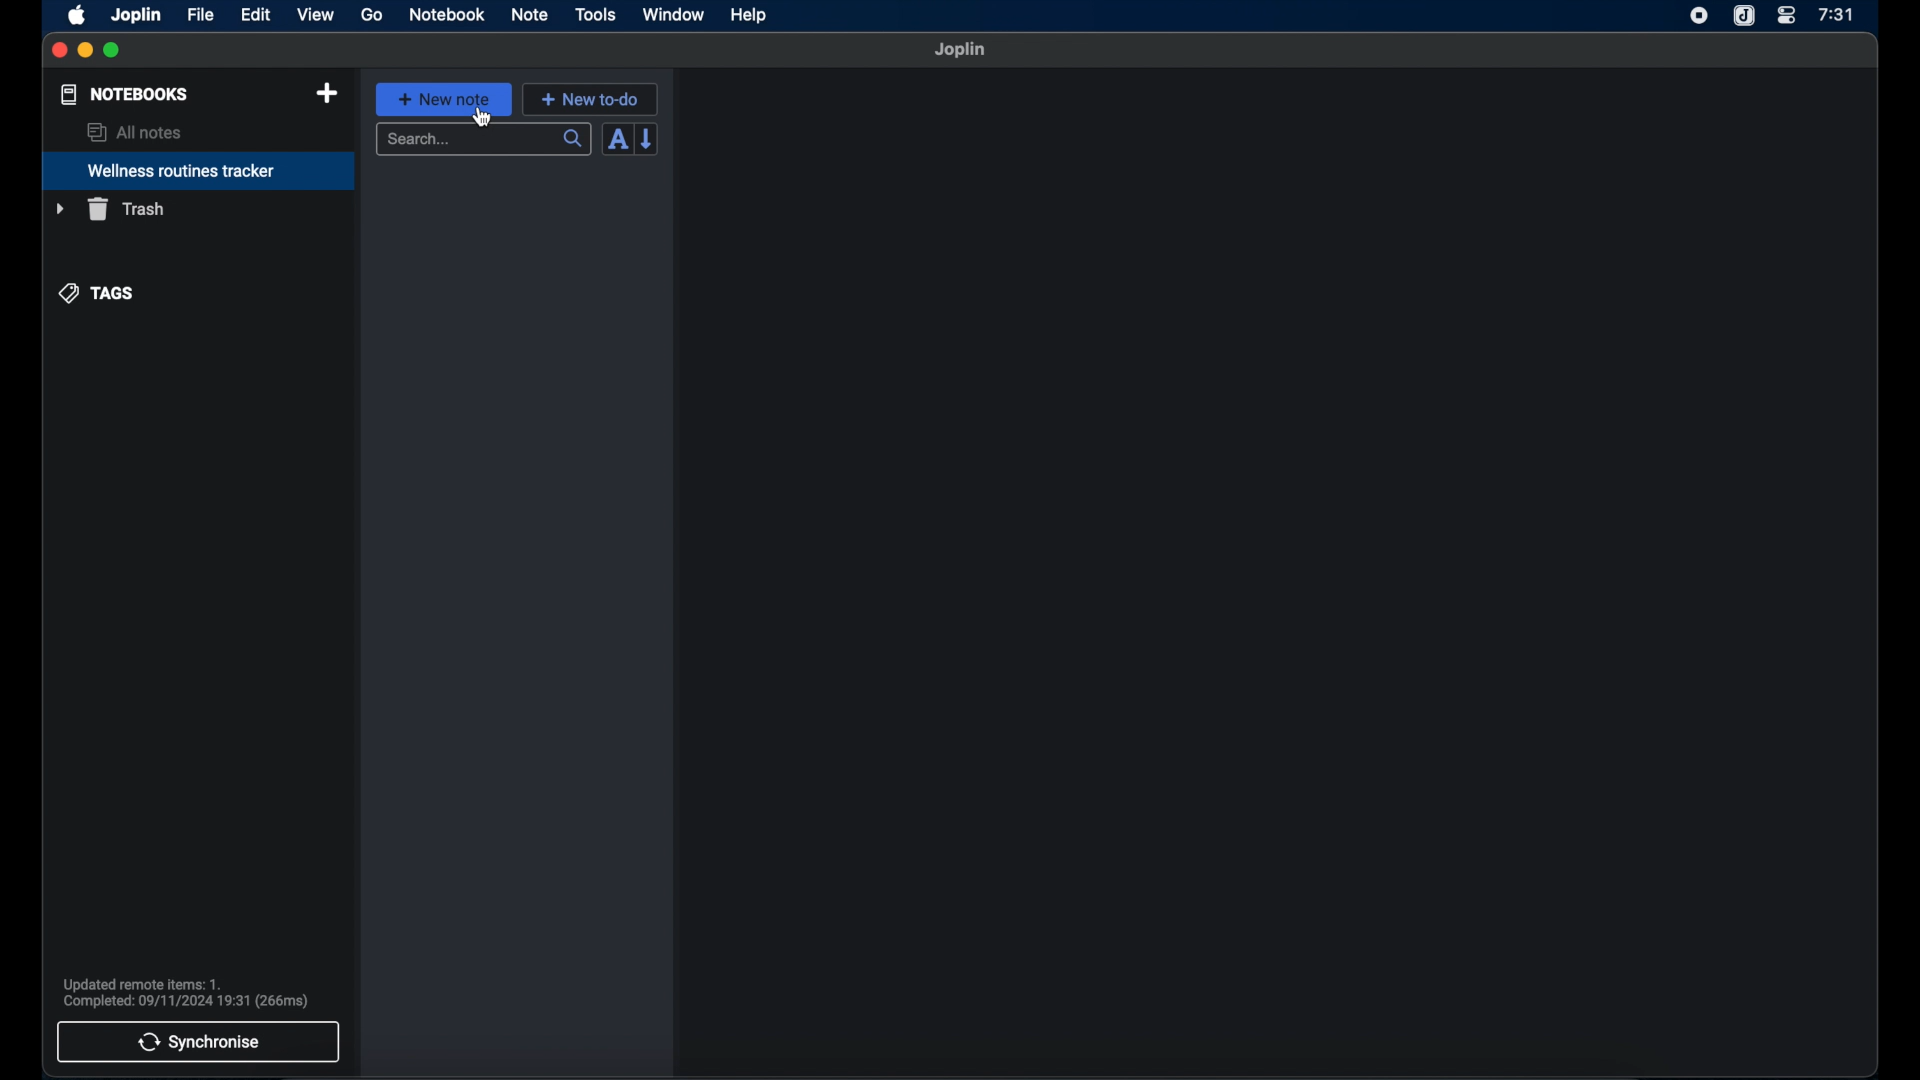 The height and width of the screenshot is (1080, 1920). Describe the element at coordinates (78, 16) in the screenshot. I see `apple icon` at that location.